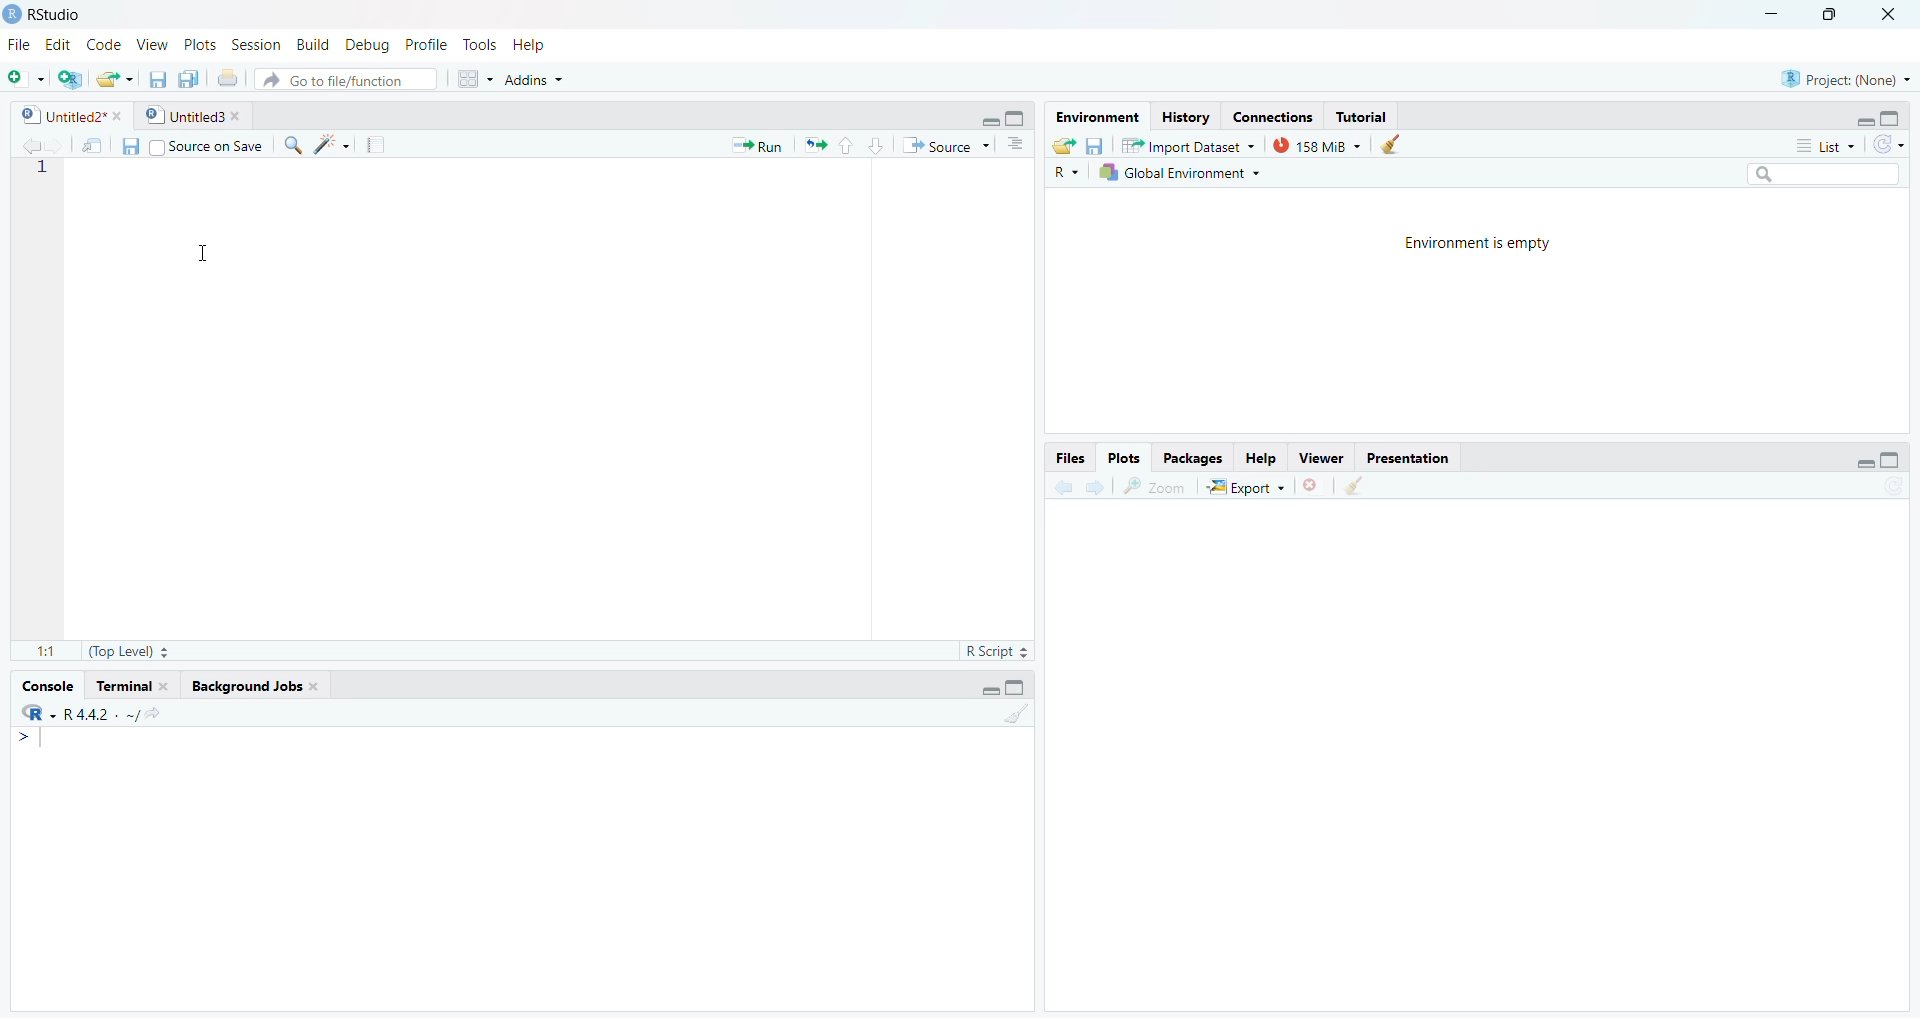 The height and width of the screenshot is (1018, 1920). What do you see at coordinates (158, 76) in the screenshot?
I see `Save current document` at bounding box center [158, 76].